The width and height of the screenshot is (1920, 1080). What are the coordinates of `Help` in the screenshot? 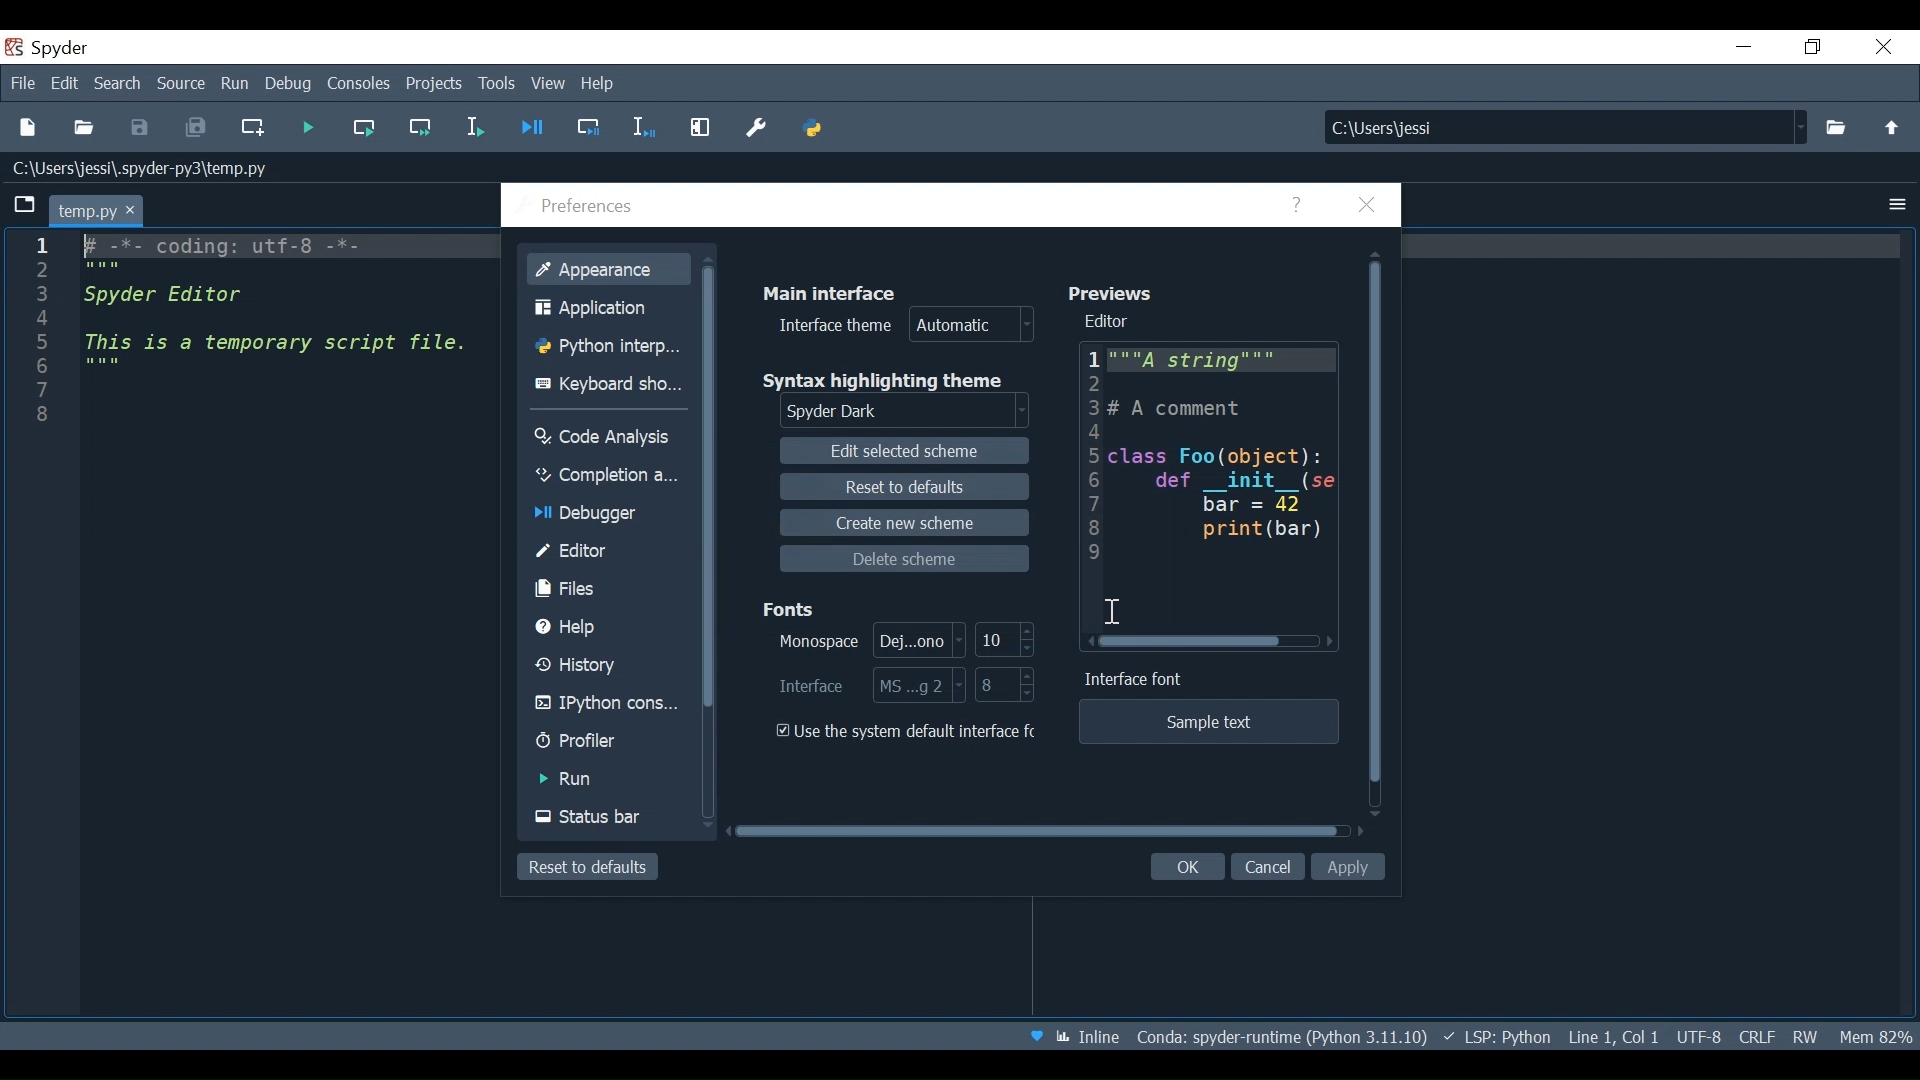 It's located at (609, 628).